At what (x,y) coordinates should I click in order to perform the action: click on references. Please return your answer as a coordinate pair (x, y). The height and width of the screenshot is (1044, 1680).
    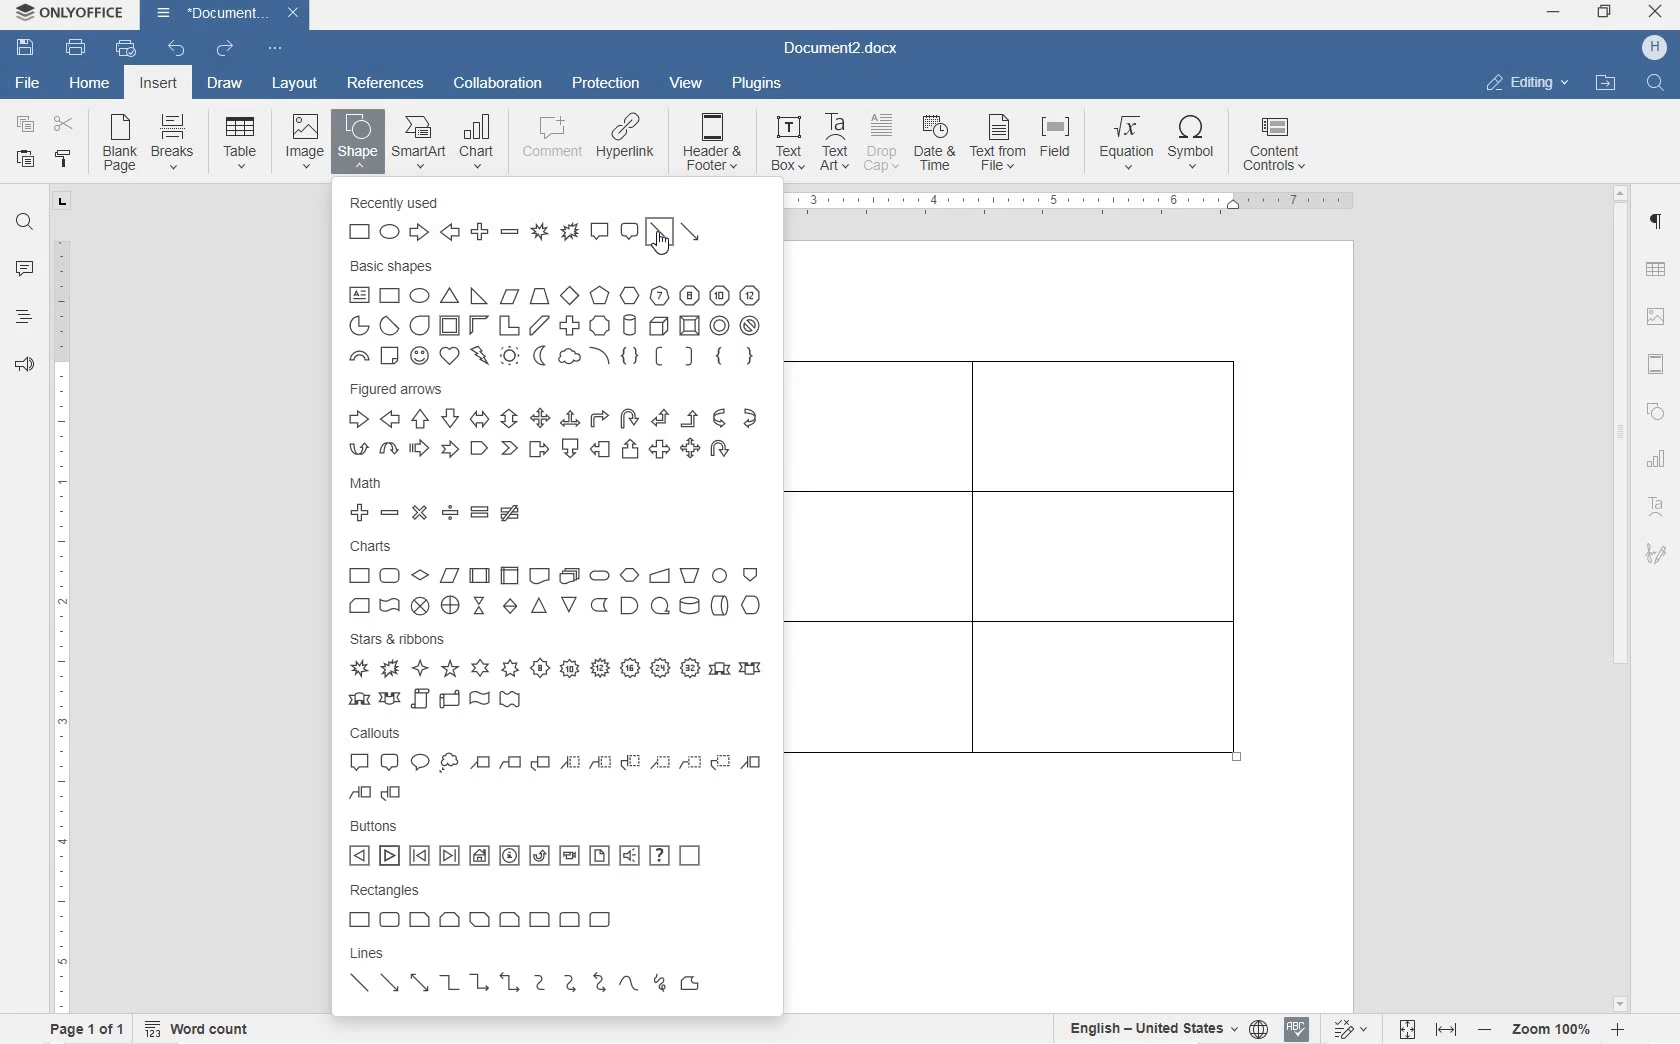
    Looking at the image, I should click on (385, 83).